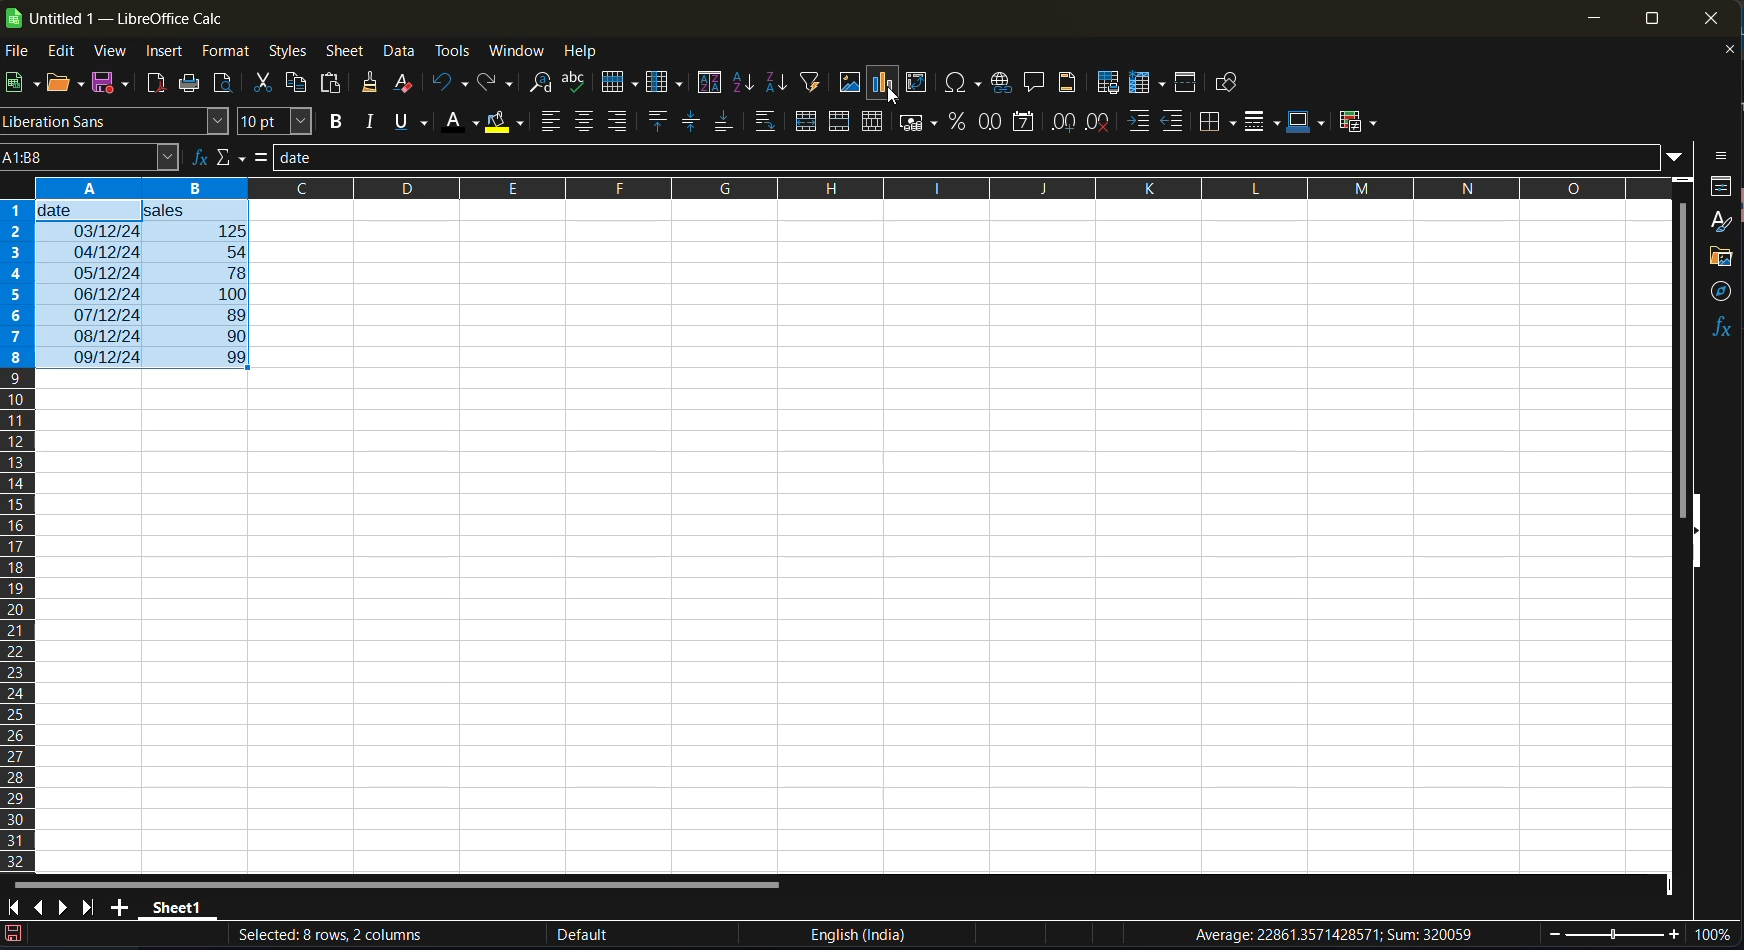 This screenshot has height=950, width=1744. Describe the element at coordinates (877, 122) in the screenshot. I see `unmerge cells` at that location.